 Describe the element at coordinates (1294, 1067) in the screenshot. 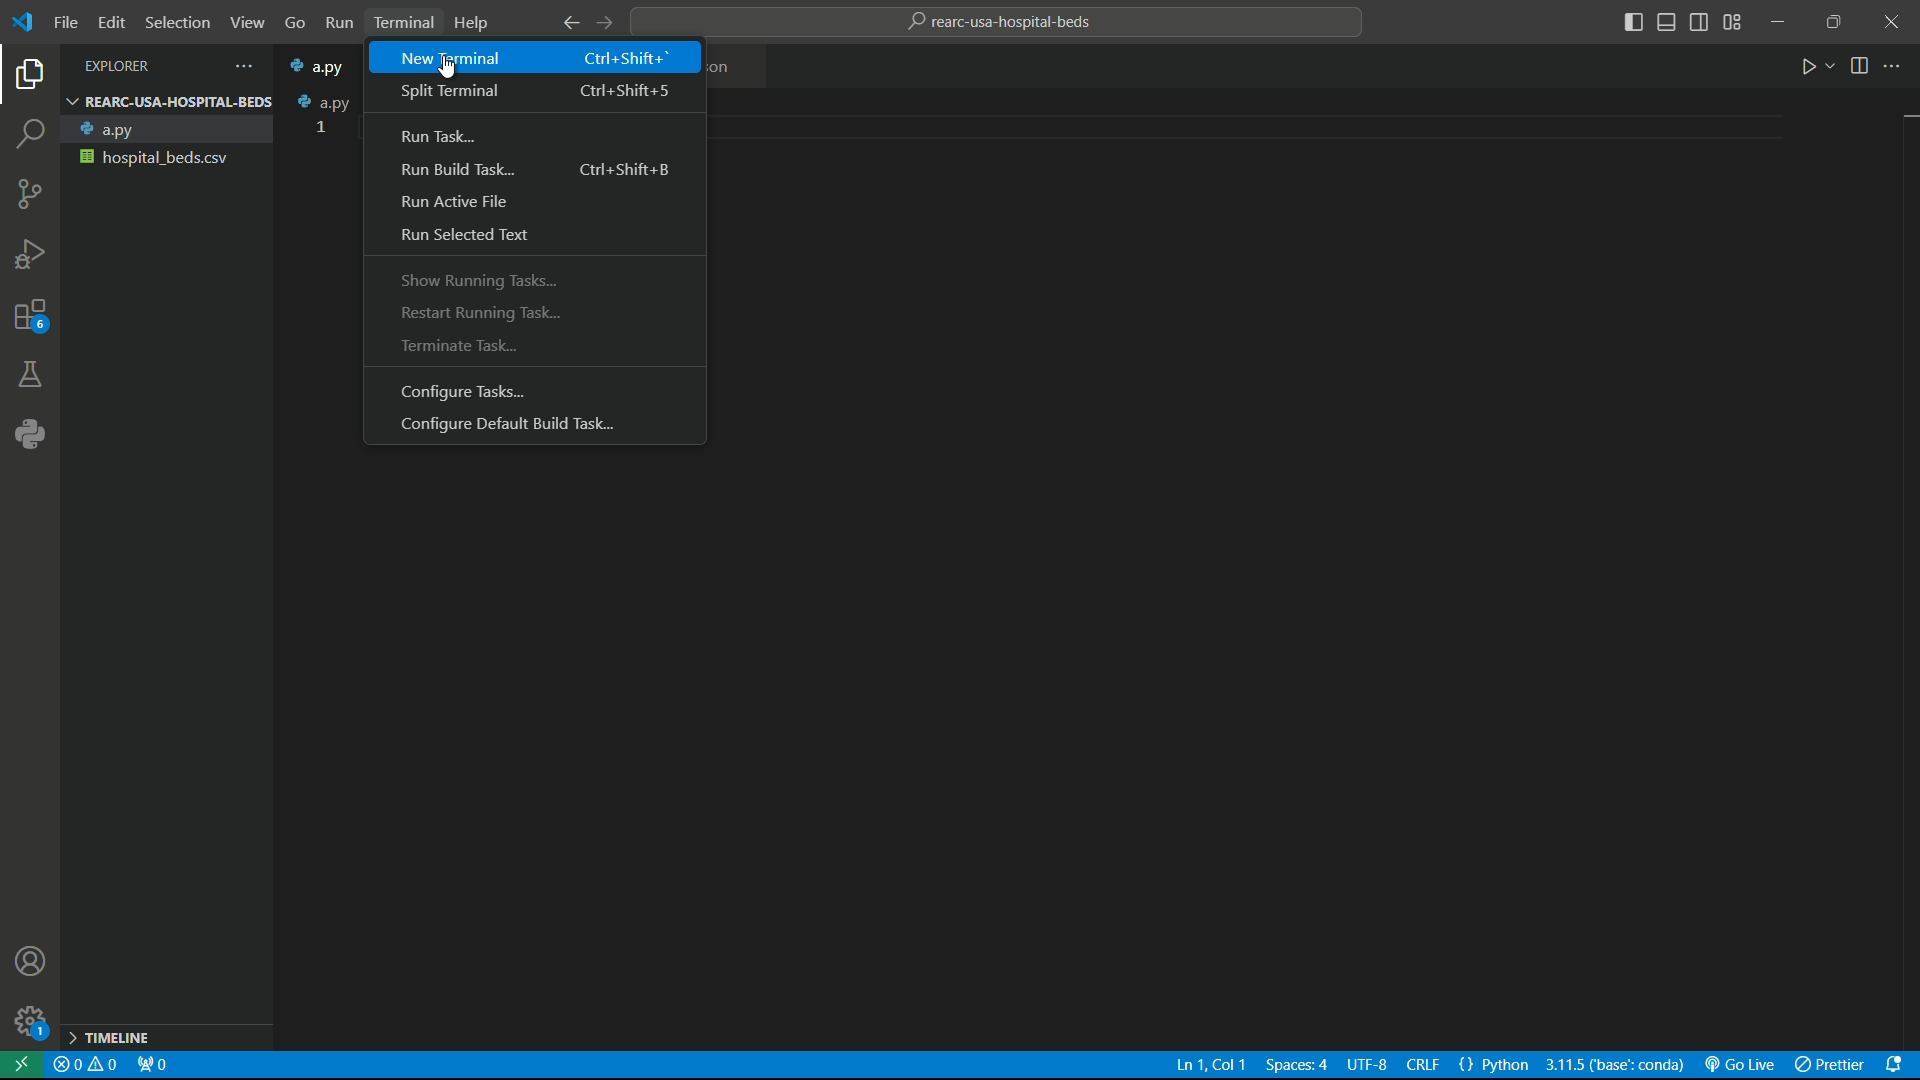

I see `select indentation` at that location.